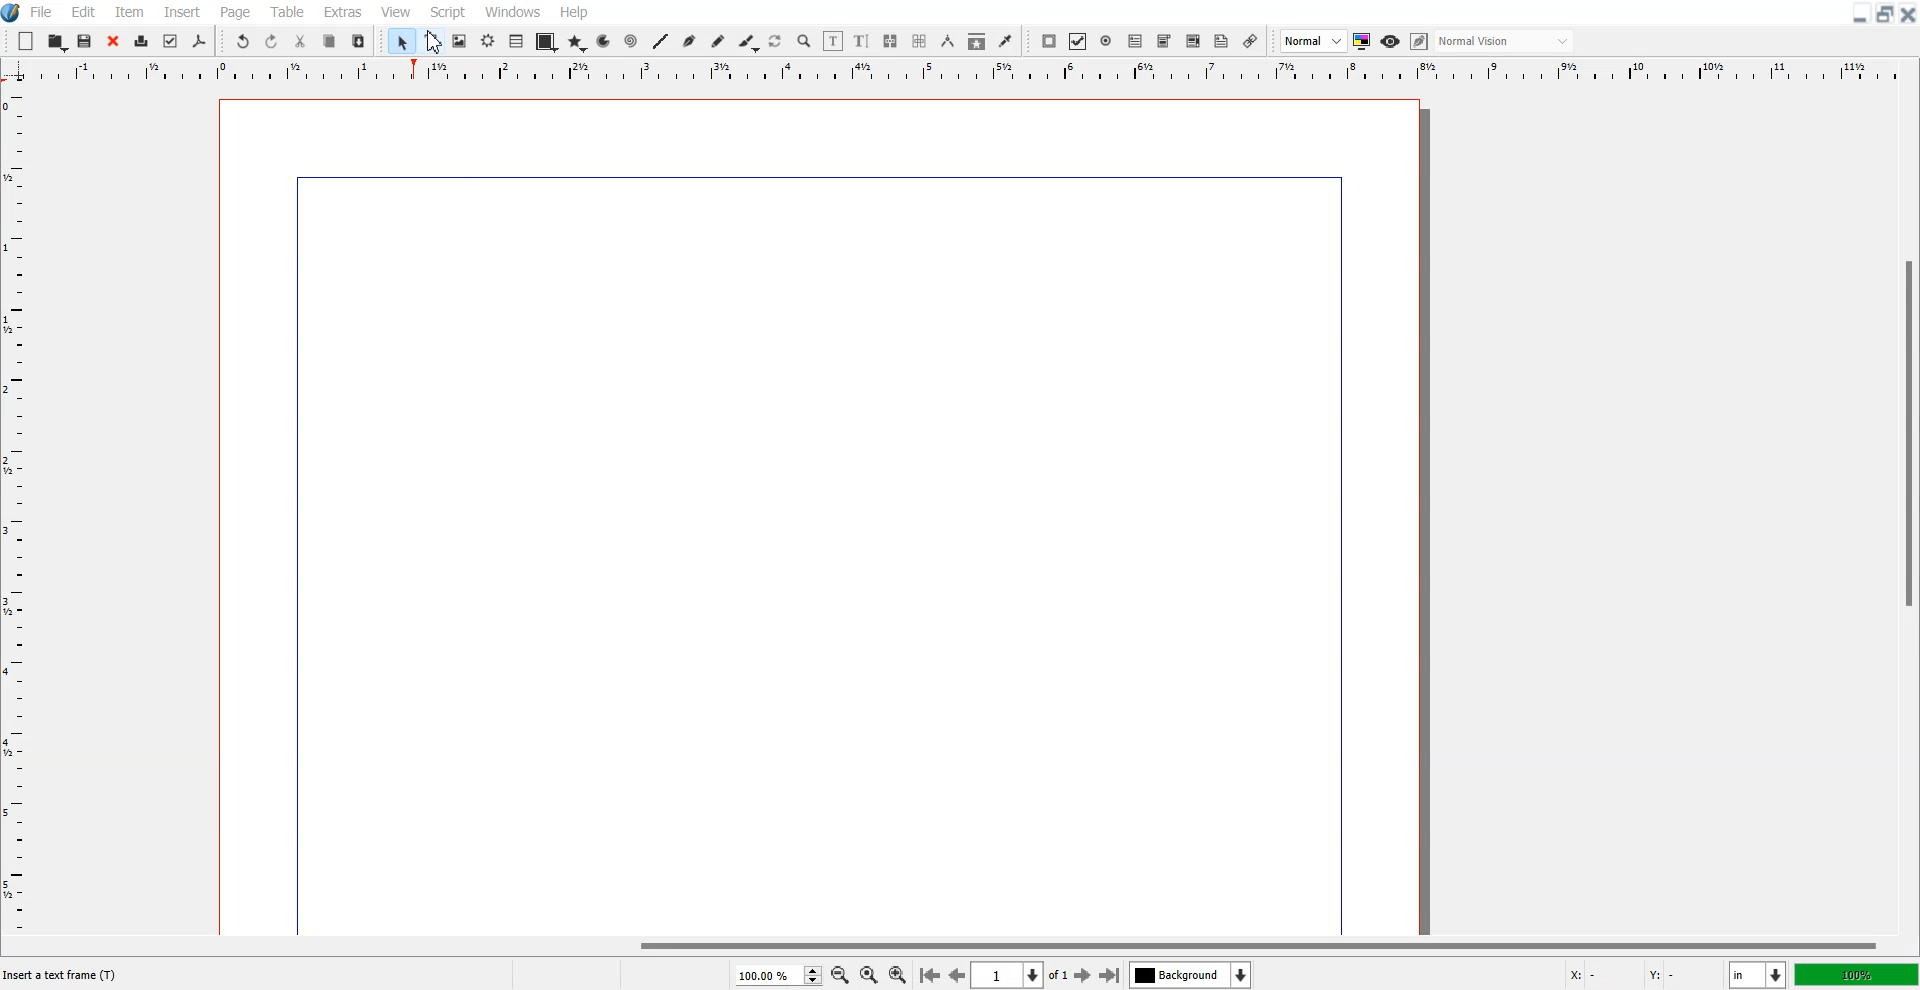 The image size is (1920, 990). Describe the element at coordinates (1858, 974) in the screenshot. I see `100%` at that location.